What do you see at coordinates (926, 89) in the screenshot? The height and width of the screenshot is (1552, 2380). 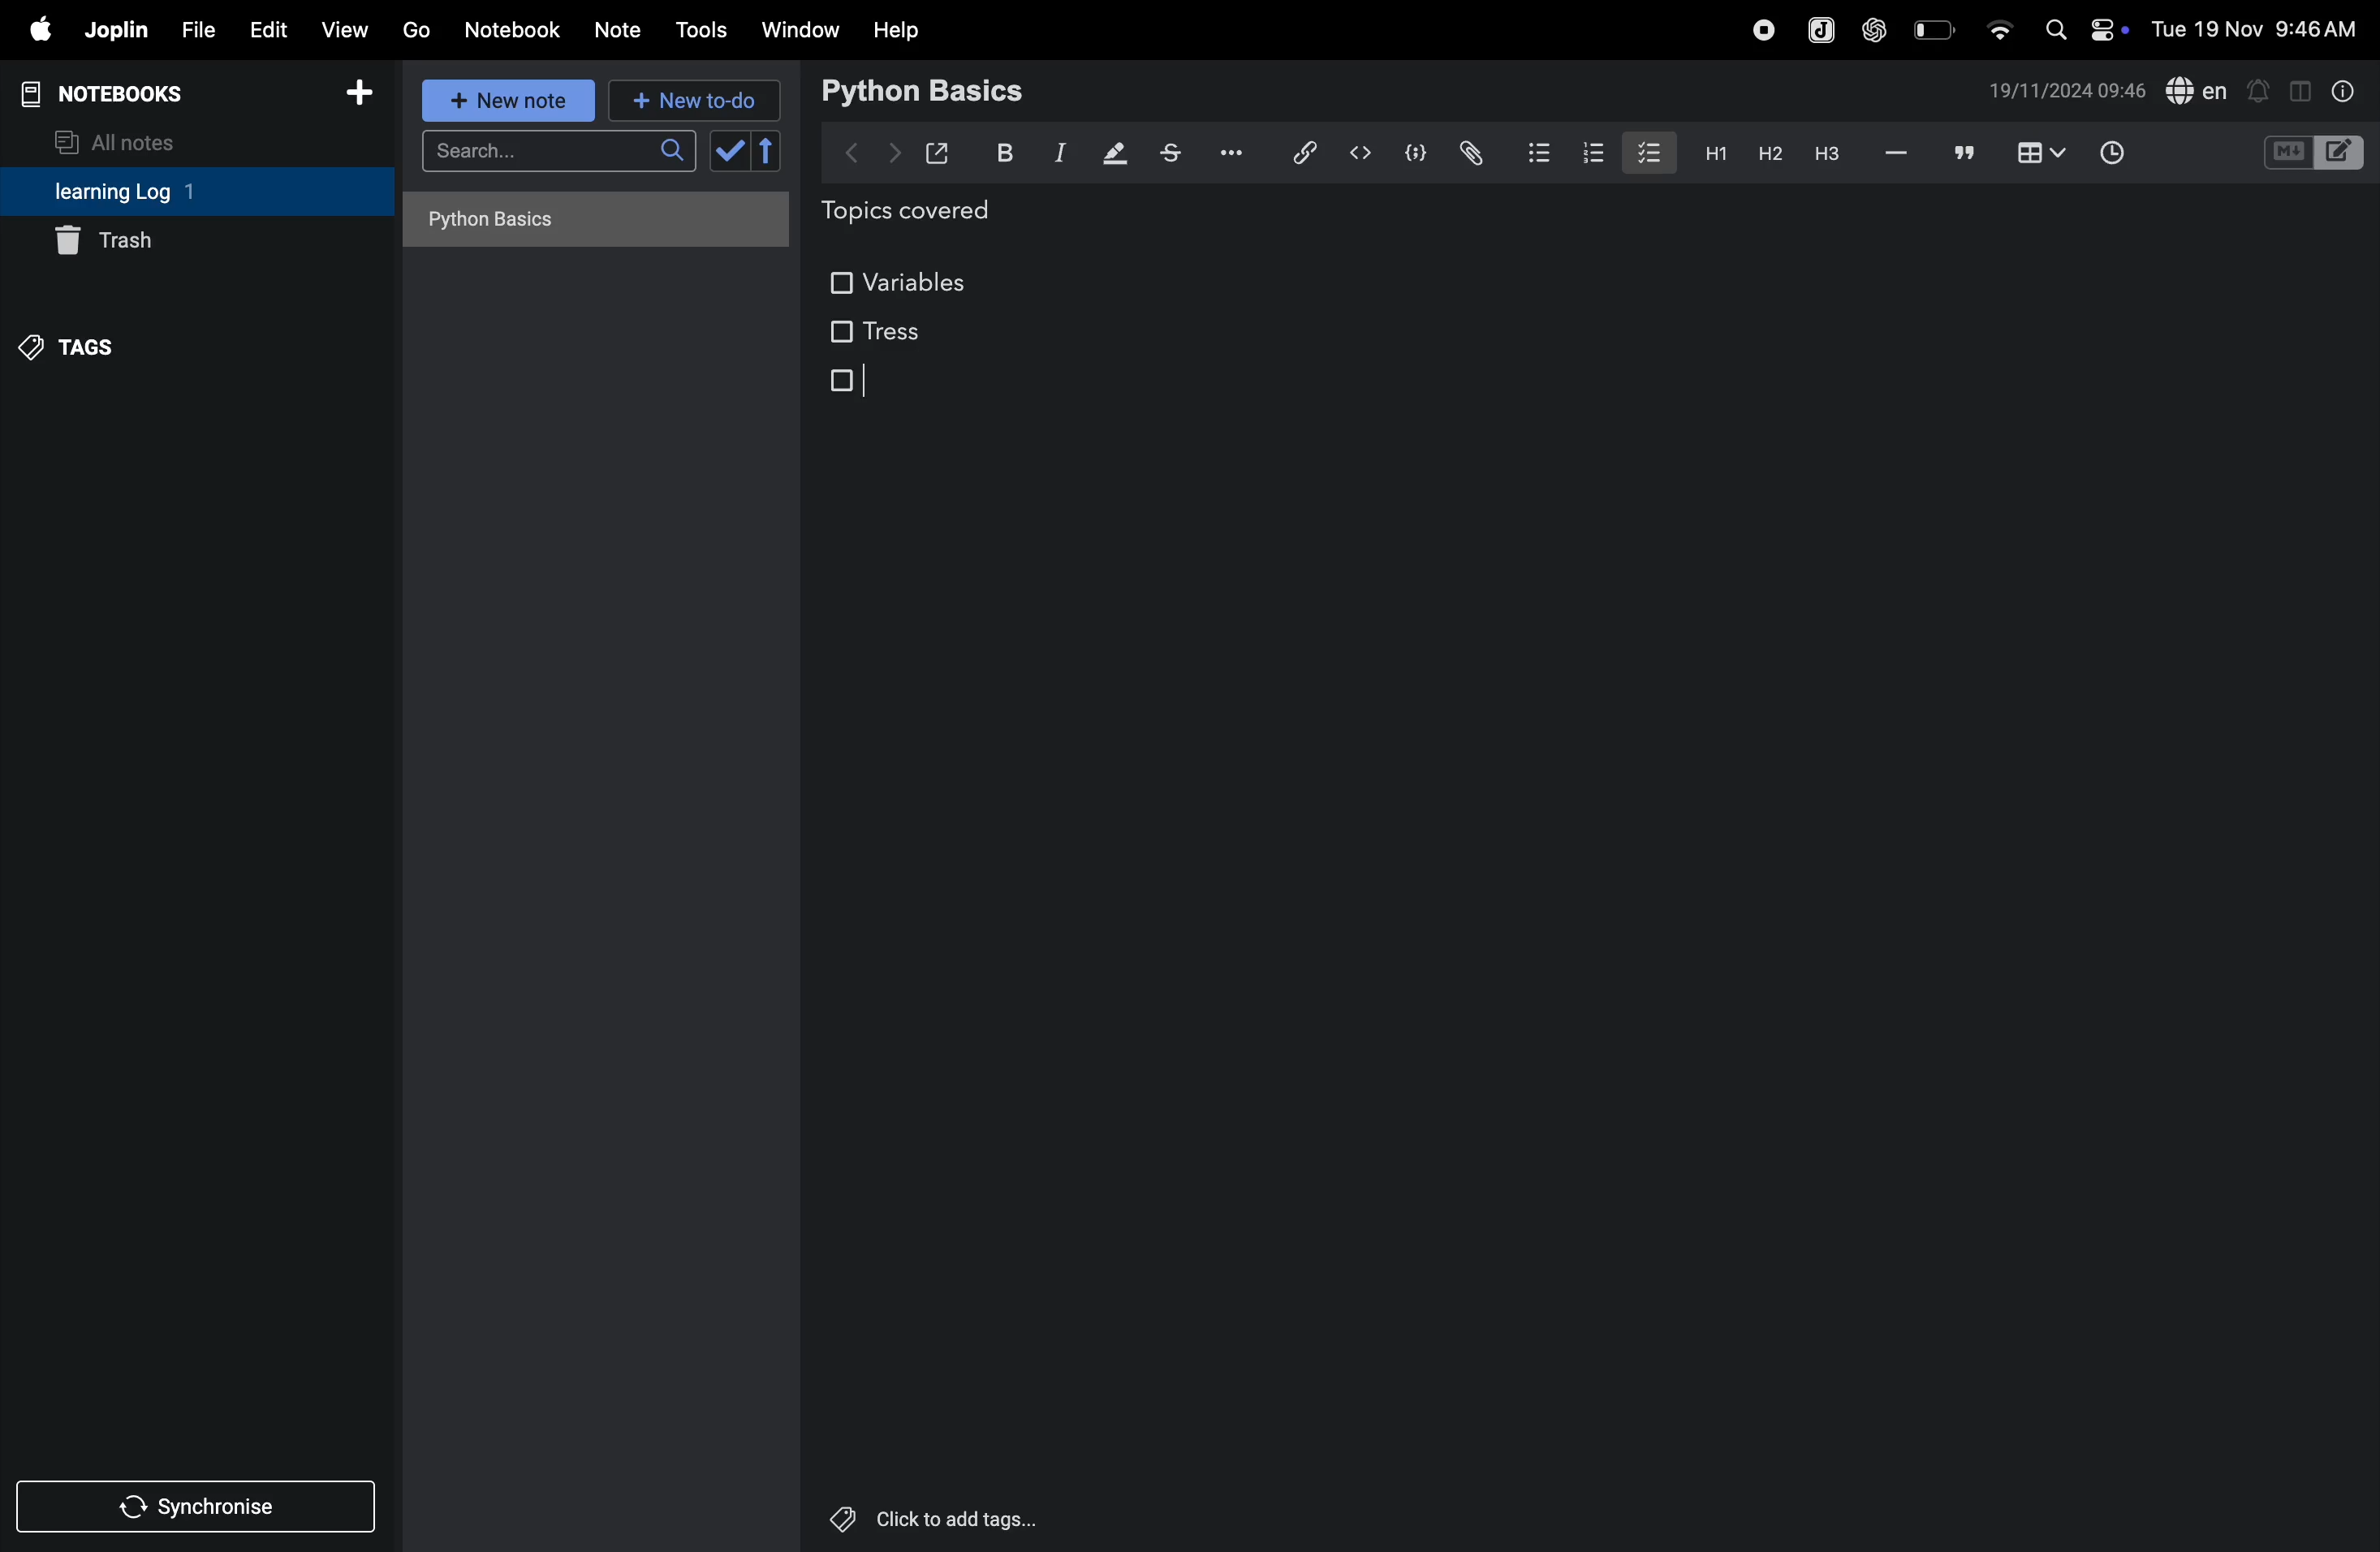 I see `python basic` at bounding box center [926, 89].